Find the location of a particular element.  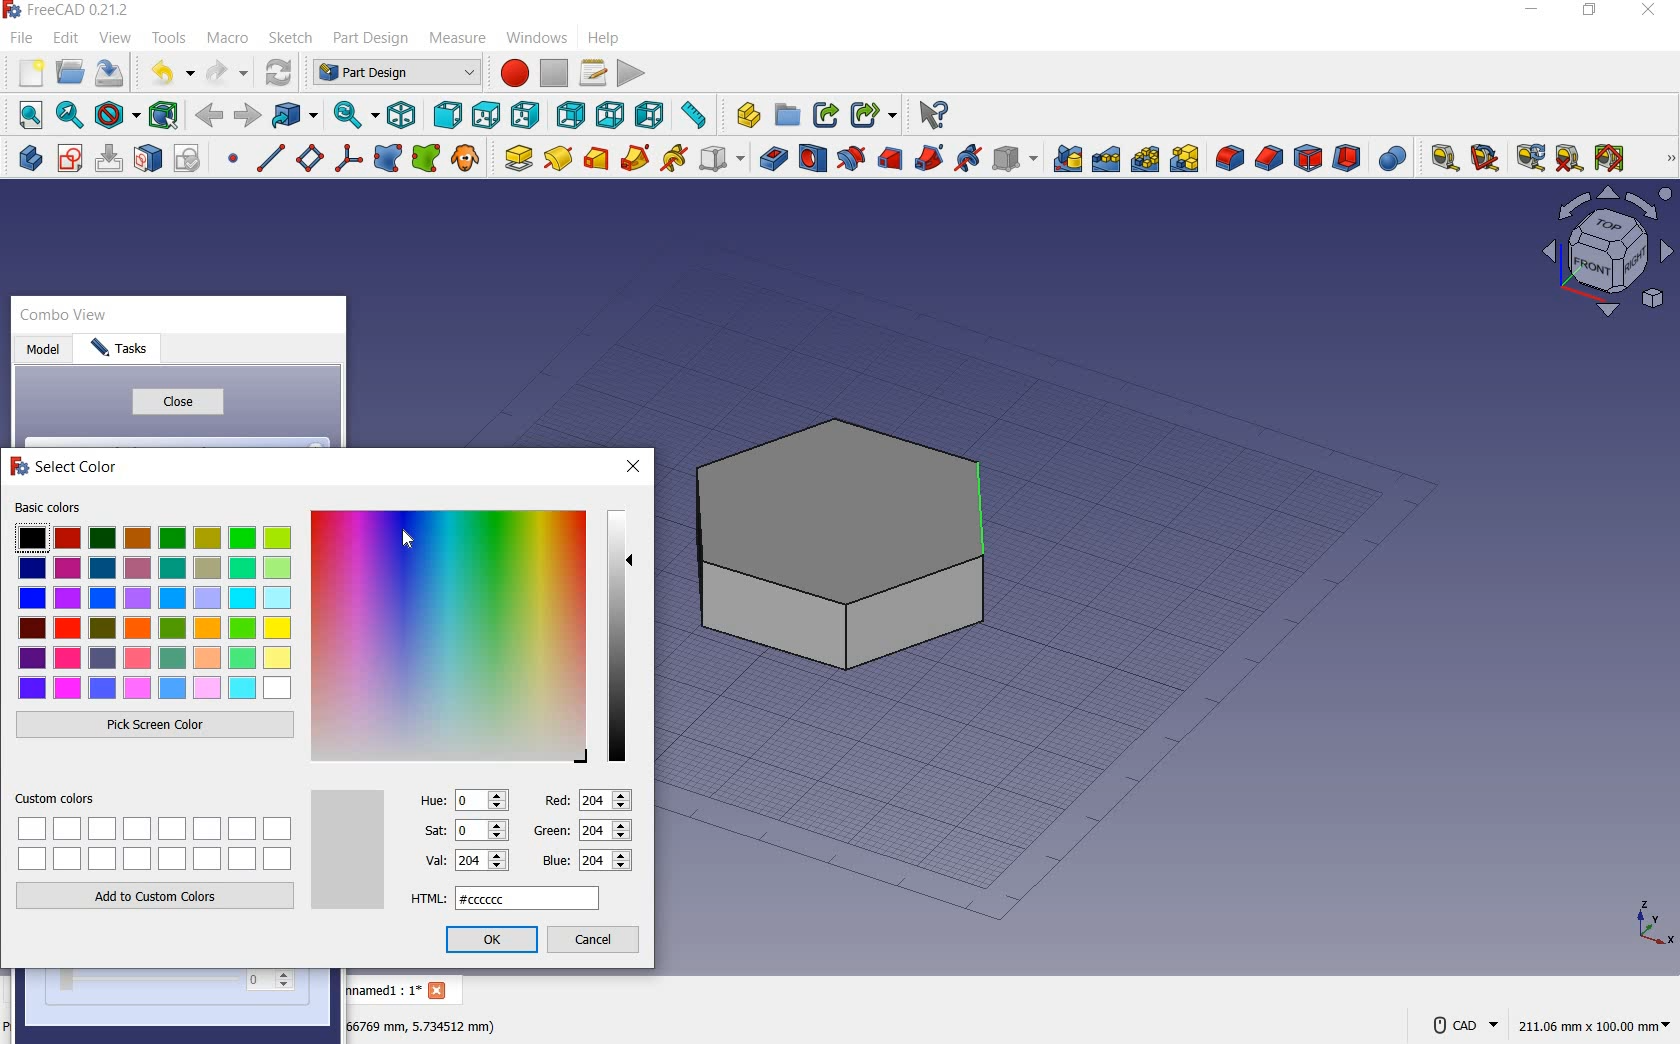

execute macro is located at coordinates (633, 75).